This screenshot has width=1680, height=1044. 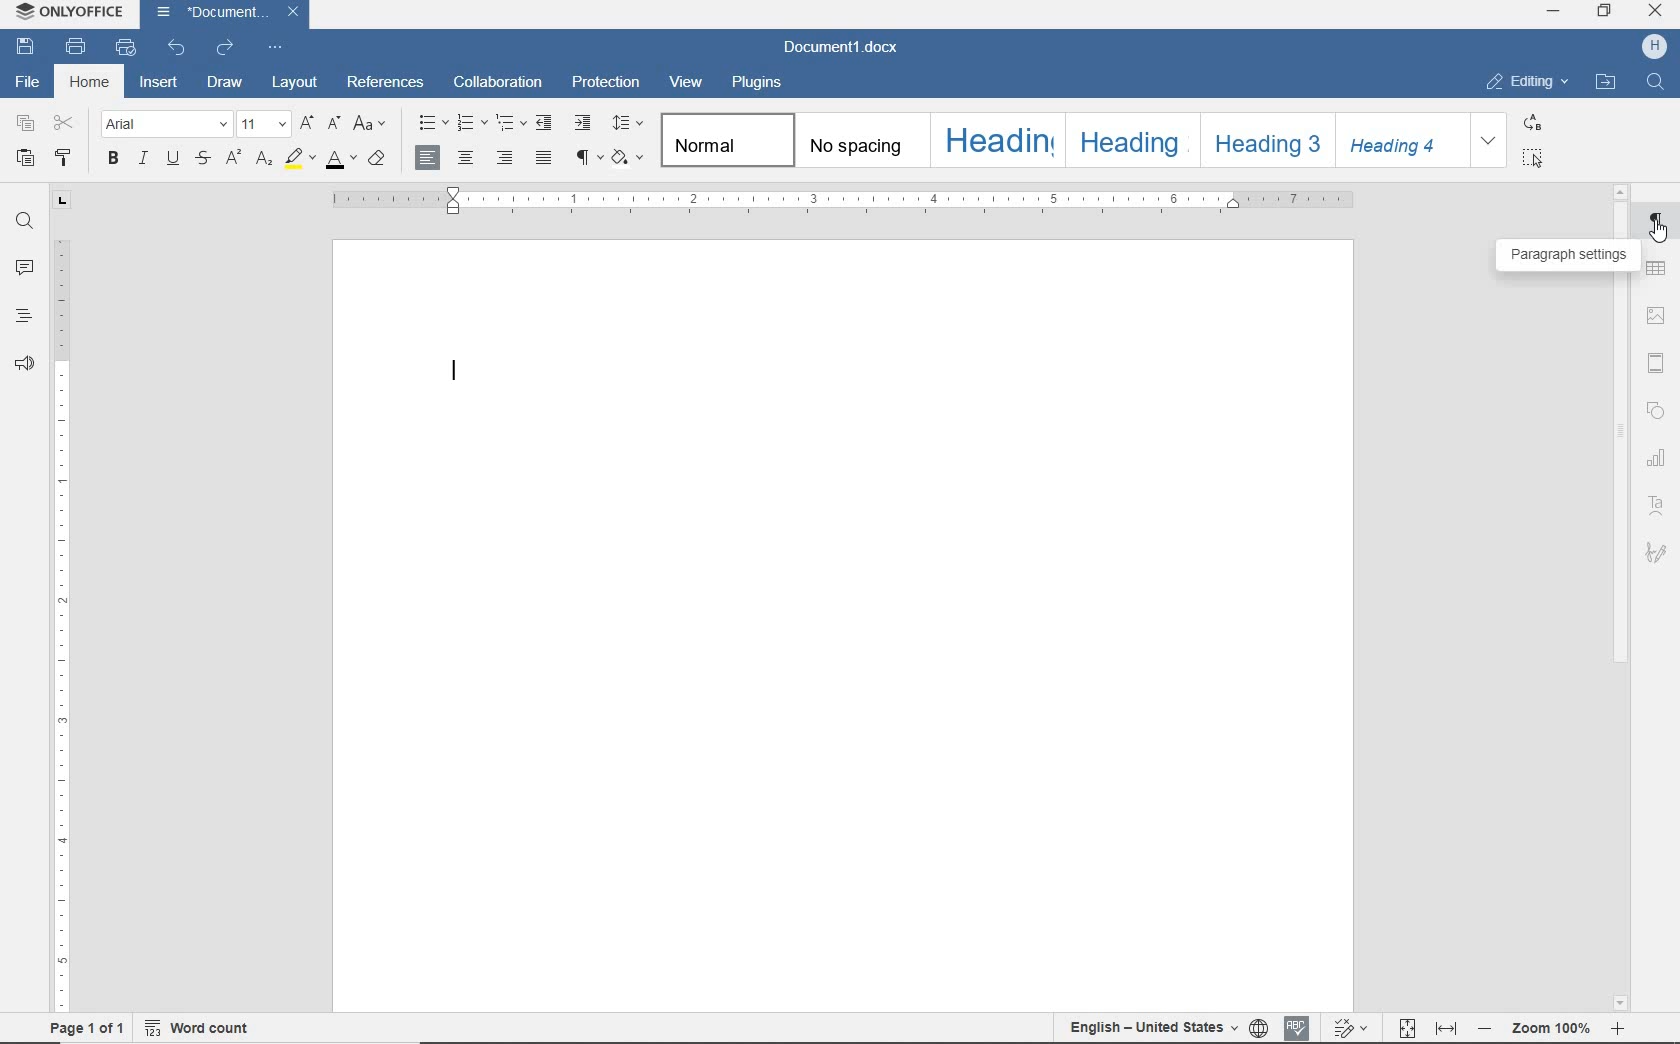 I want to click on fit to width, so click(x=1444, y=1028).